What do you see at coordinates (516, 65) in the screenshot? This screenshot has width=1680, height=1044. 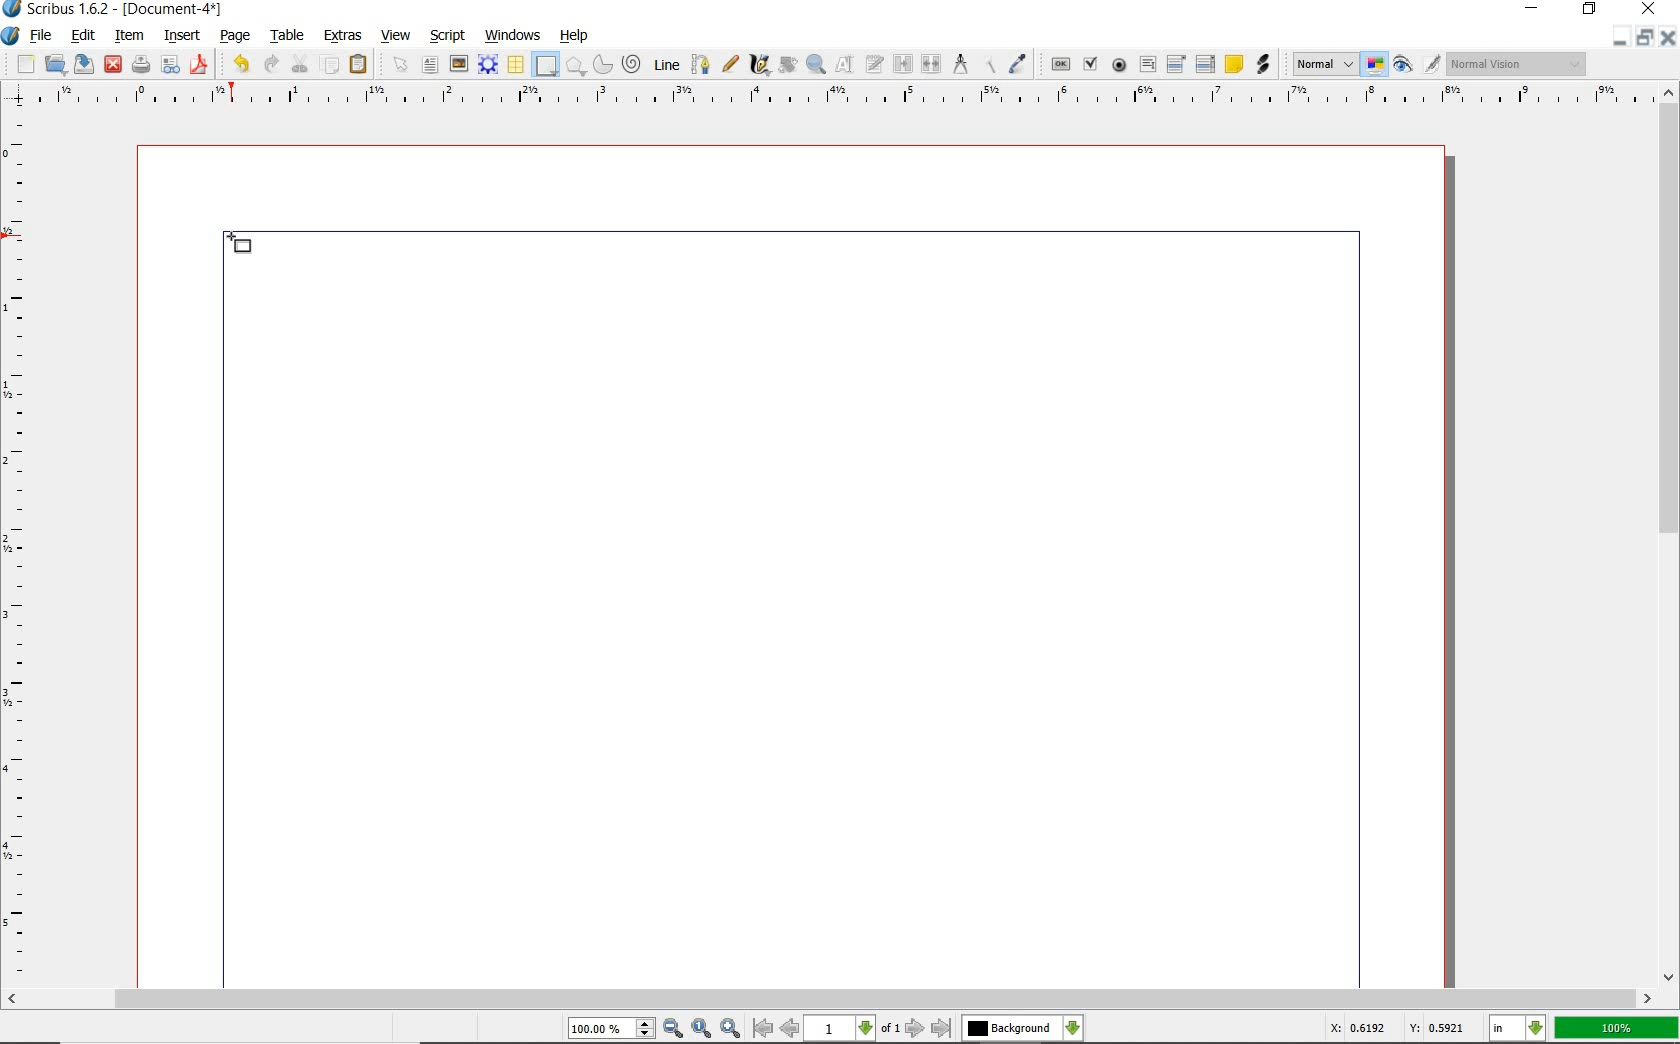 I see `table` at bounding box center [516, 65].